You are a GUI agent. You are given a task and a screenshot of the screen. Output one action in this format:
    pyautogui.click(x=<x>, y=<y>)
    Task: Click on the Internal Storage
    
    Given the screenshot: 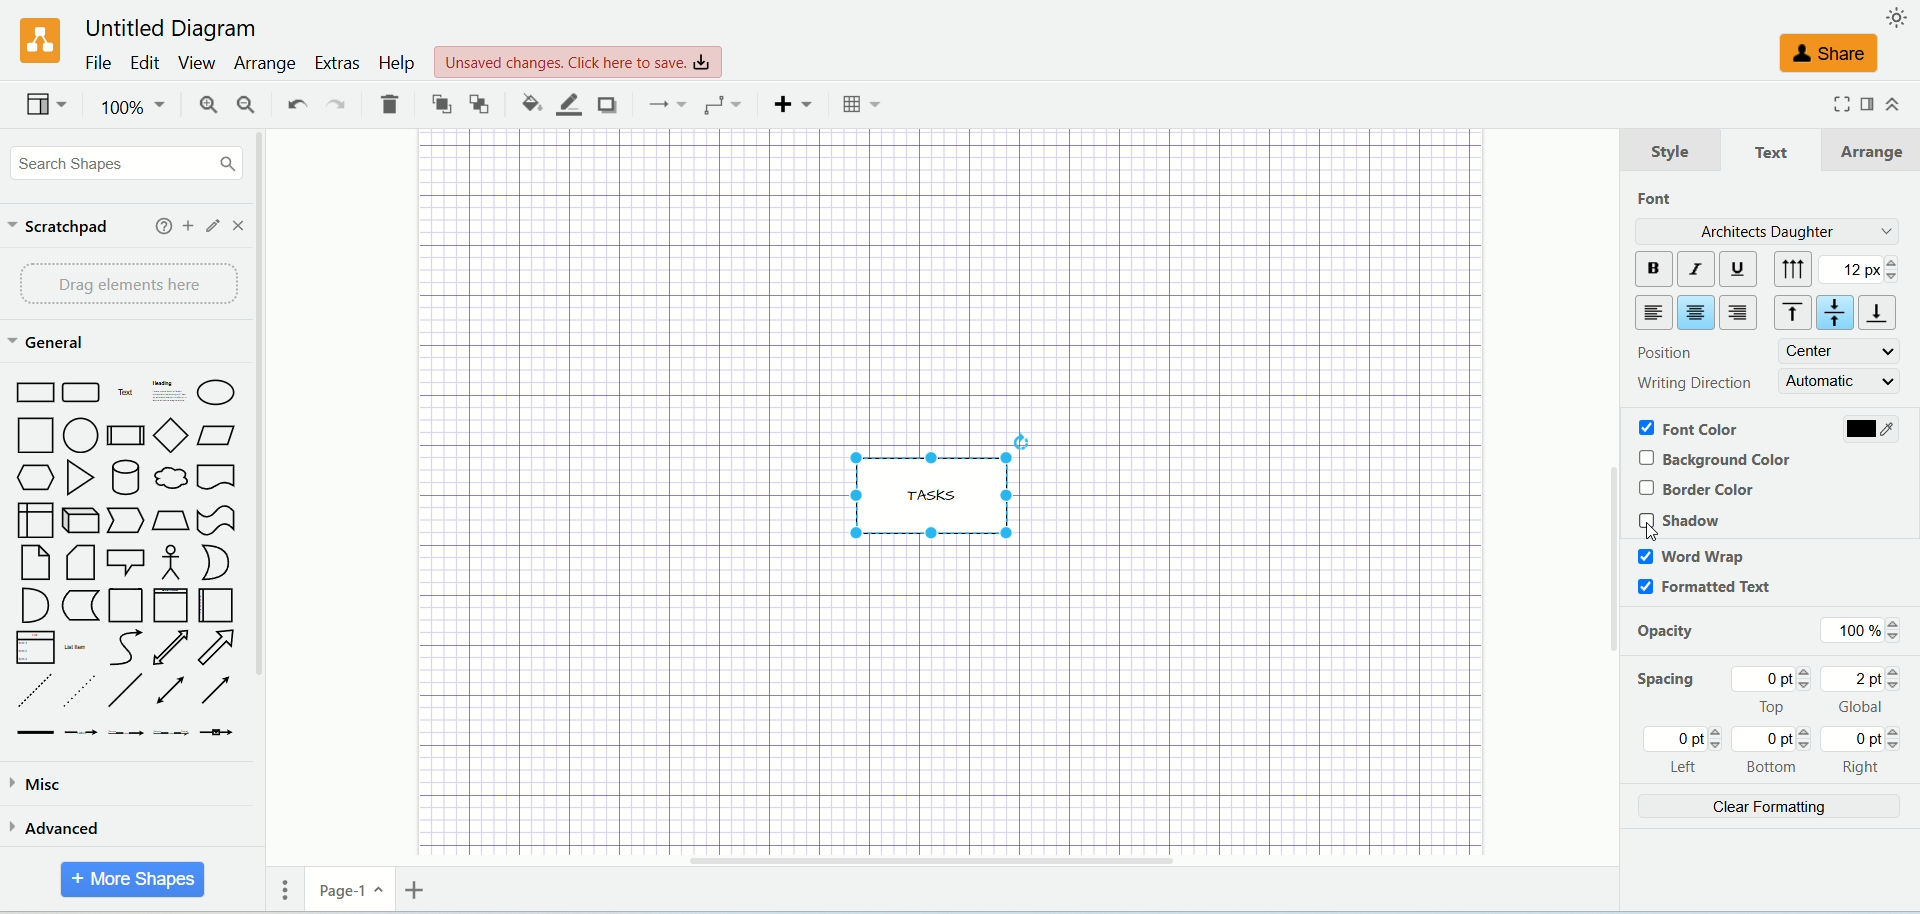 What is the action you would take?
    pyautogui.click(x=34, y=519)
    